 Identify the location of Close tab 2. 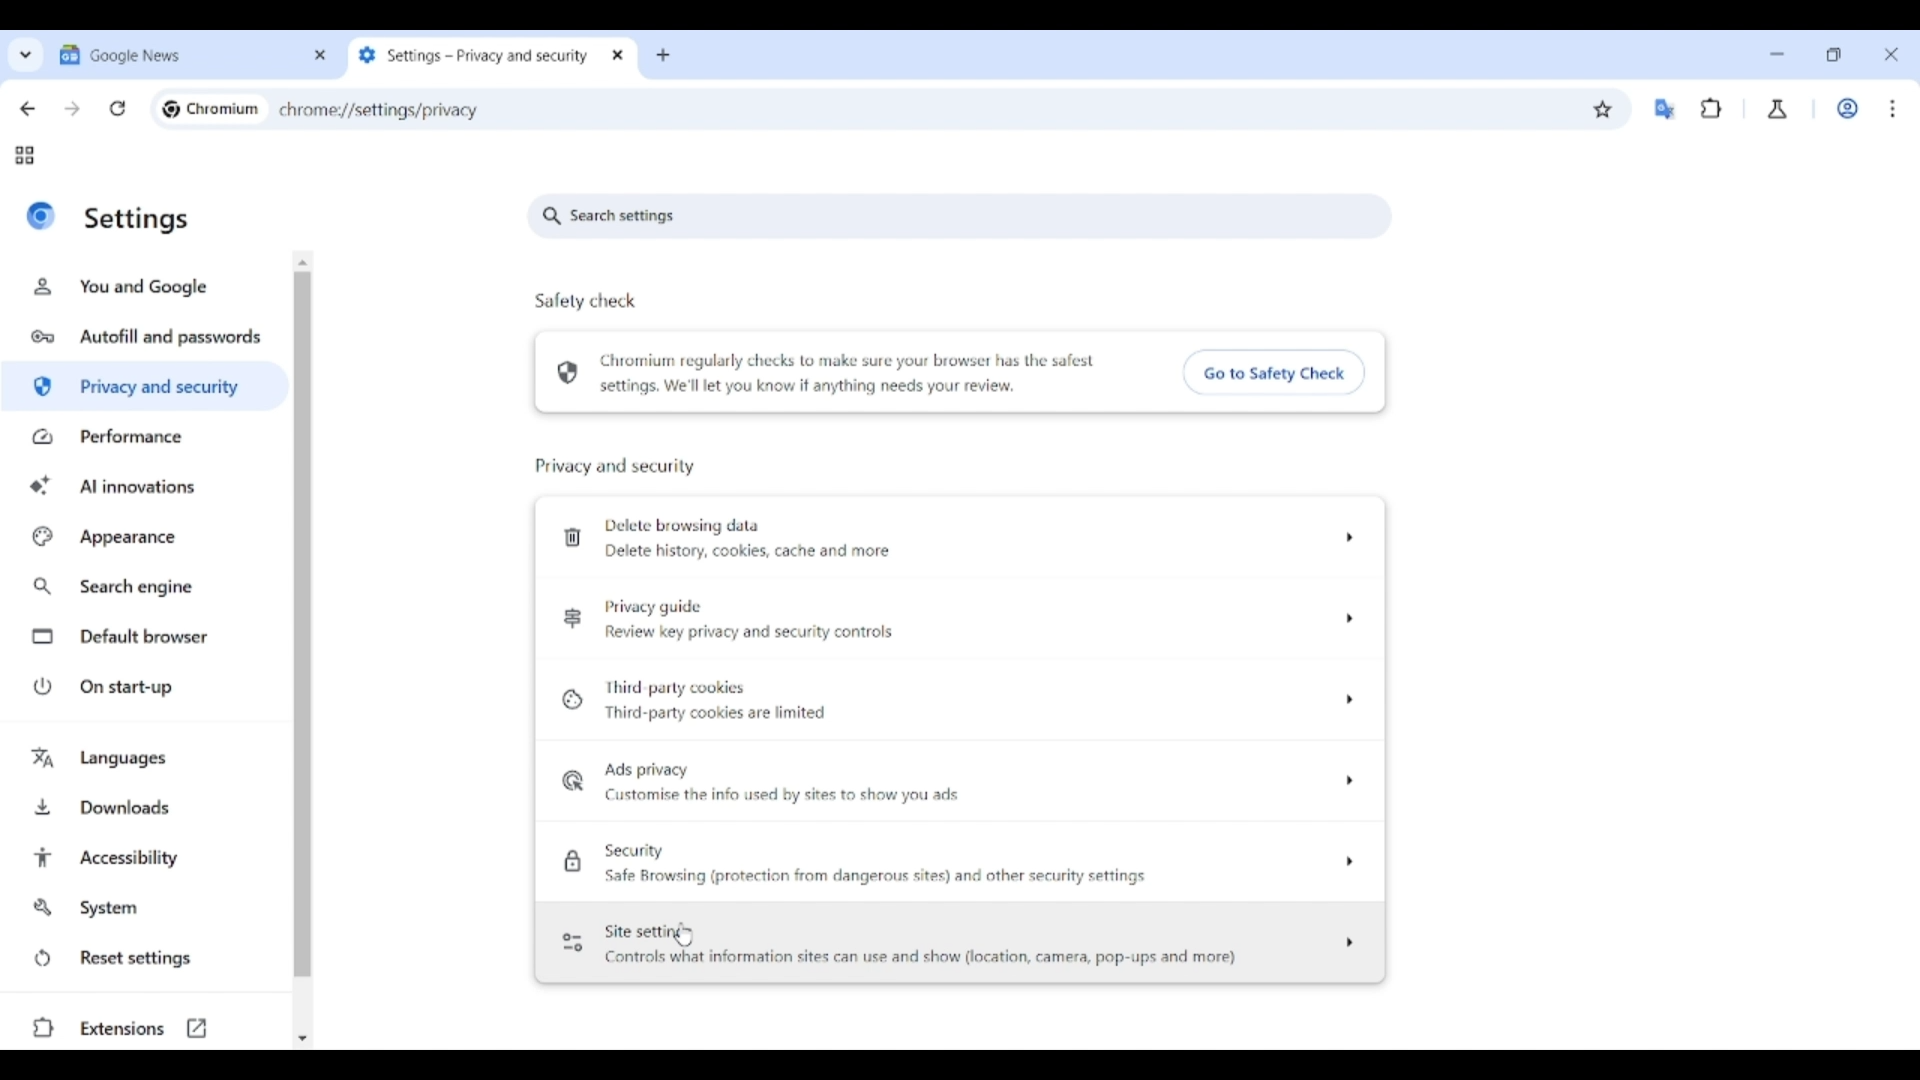
(619, 55).